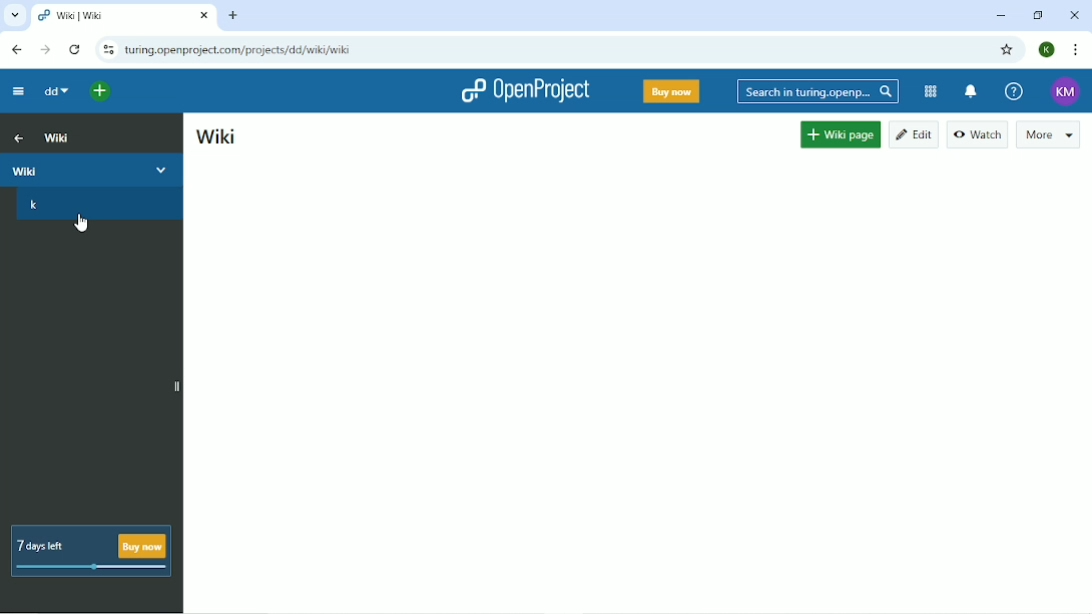 This screenshot has width=1092, height=614. Describe the element at coordinates (79, 222) in the screenshot. I see `Cursor` at that location.